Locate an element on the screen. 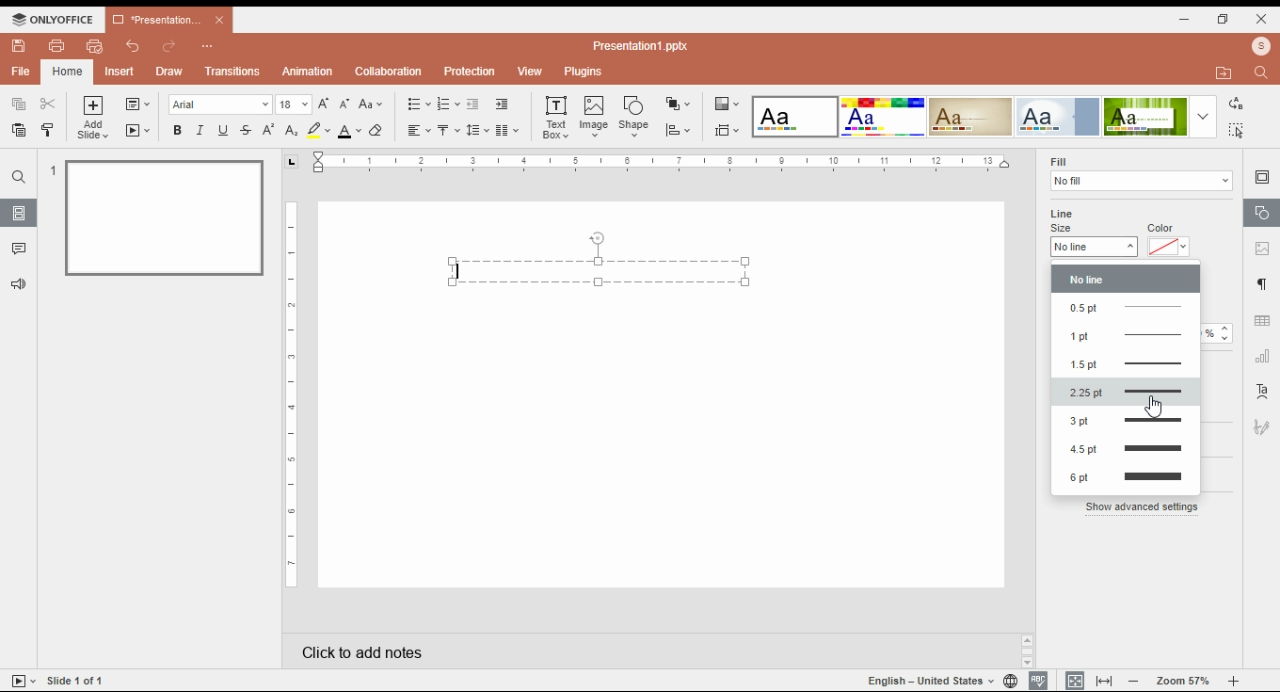  subscript is located at coordinates (291, 131).